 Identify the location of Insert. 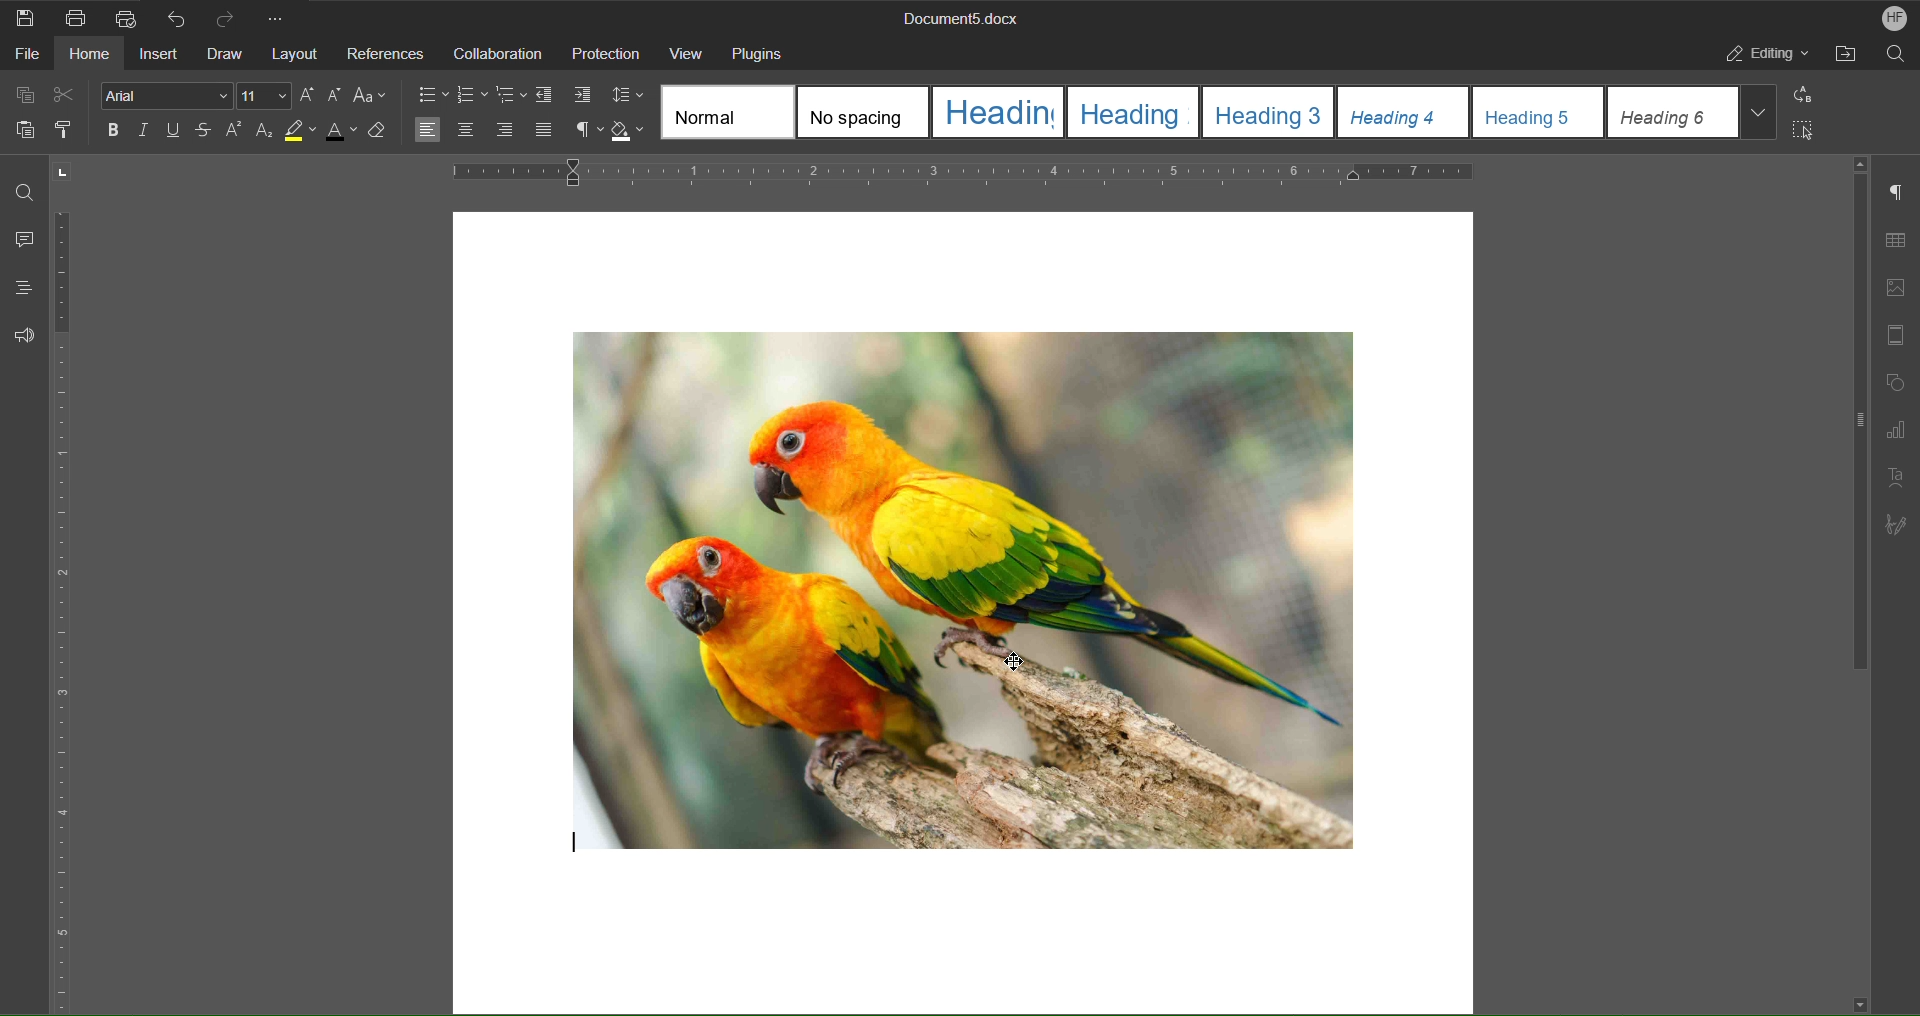
(161, 56).